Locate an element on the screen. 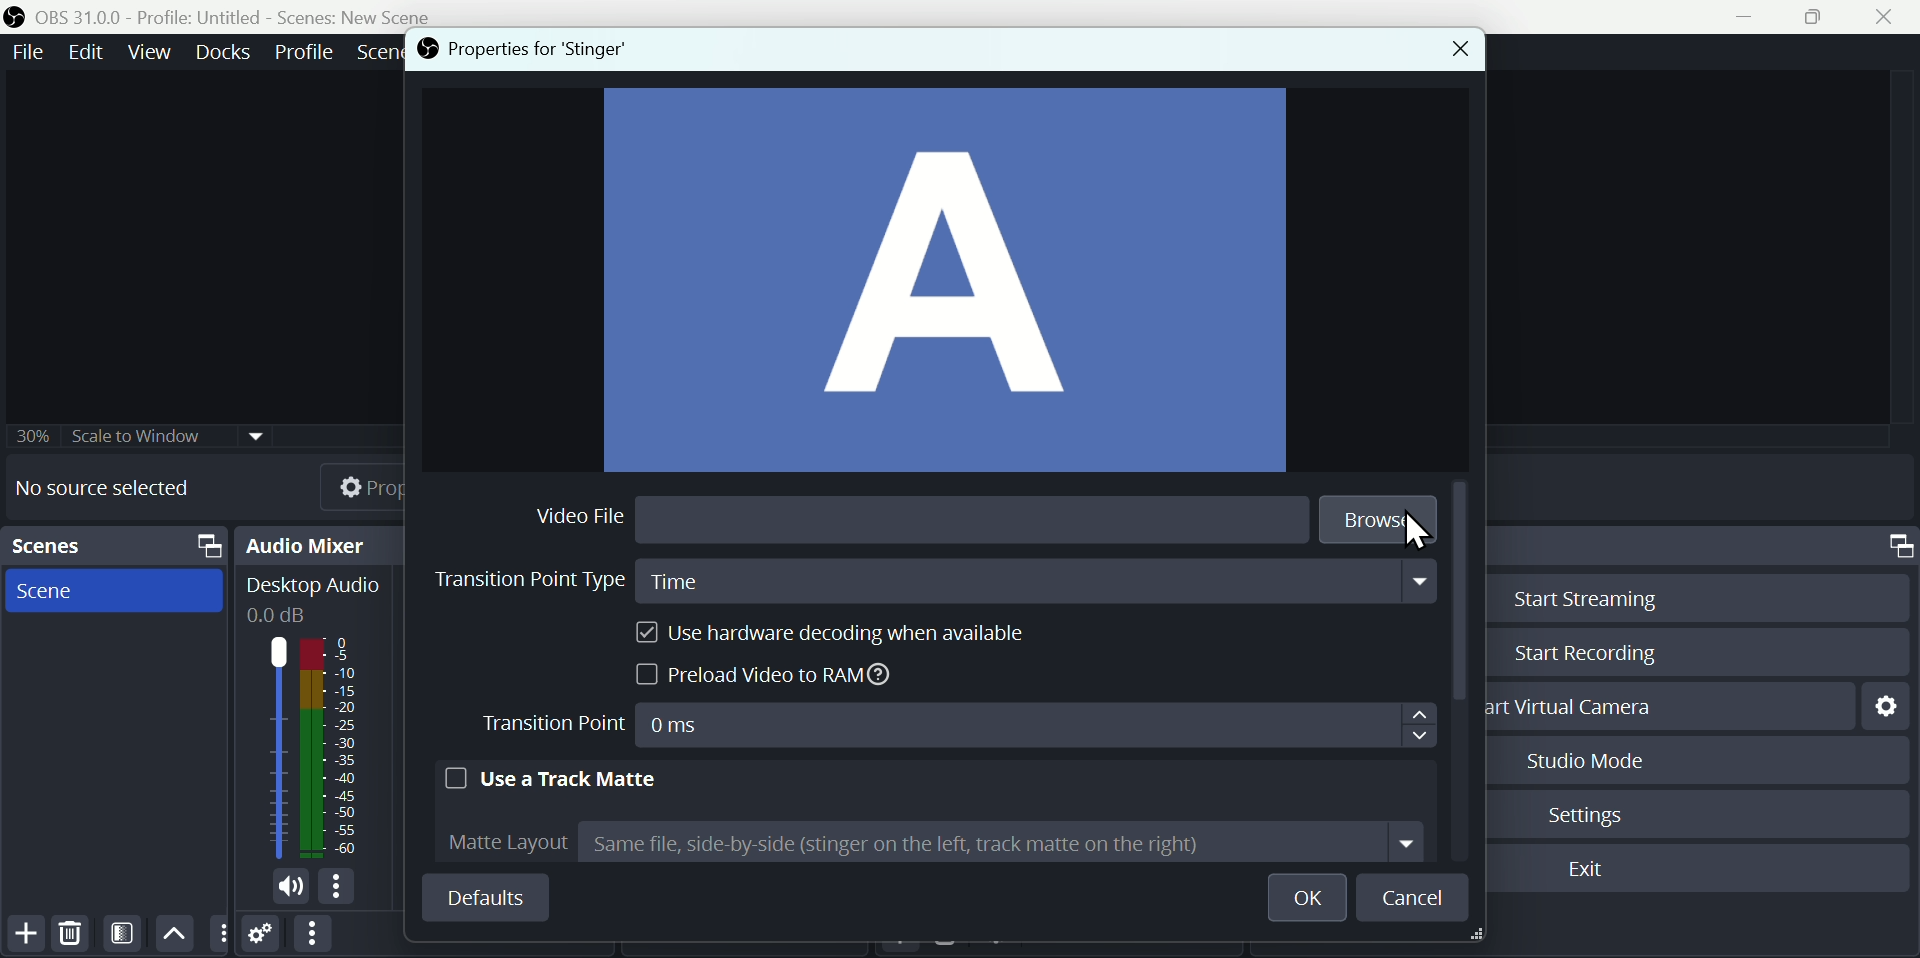 The image size is (1920, 958). Preload video to Ram is located at coordinates (771, 677).